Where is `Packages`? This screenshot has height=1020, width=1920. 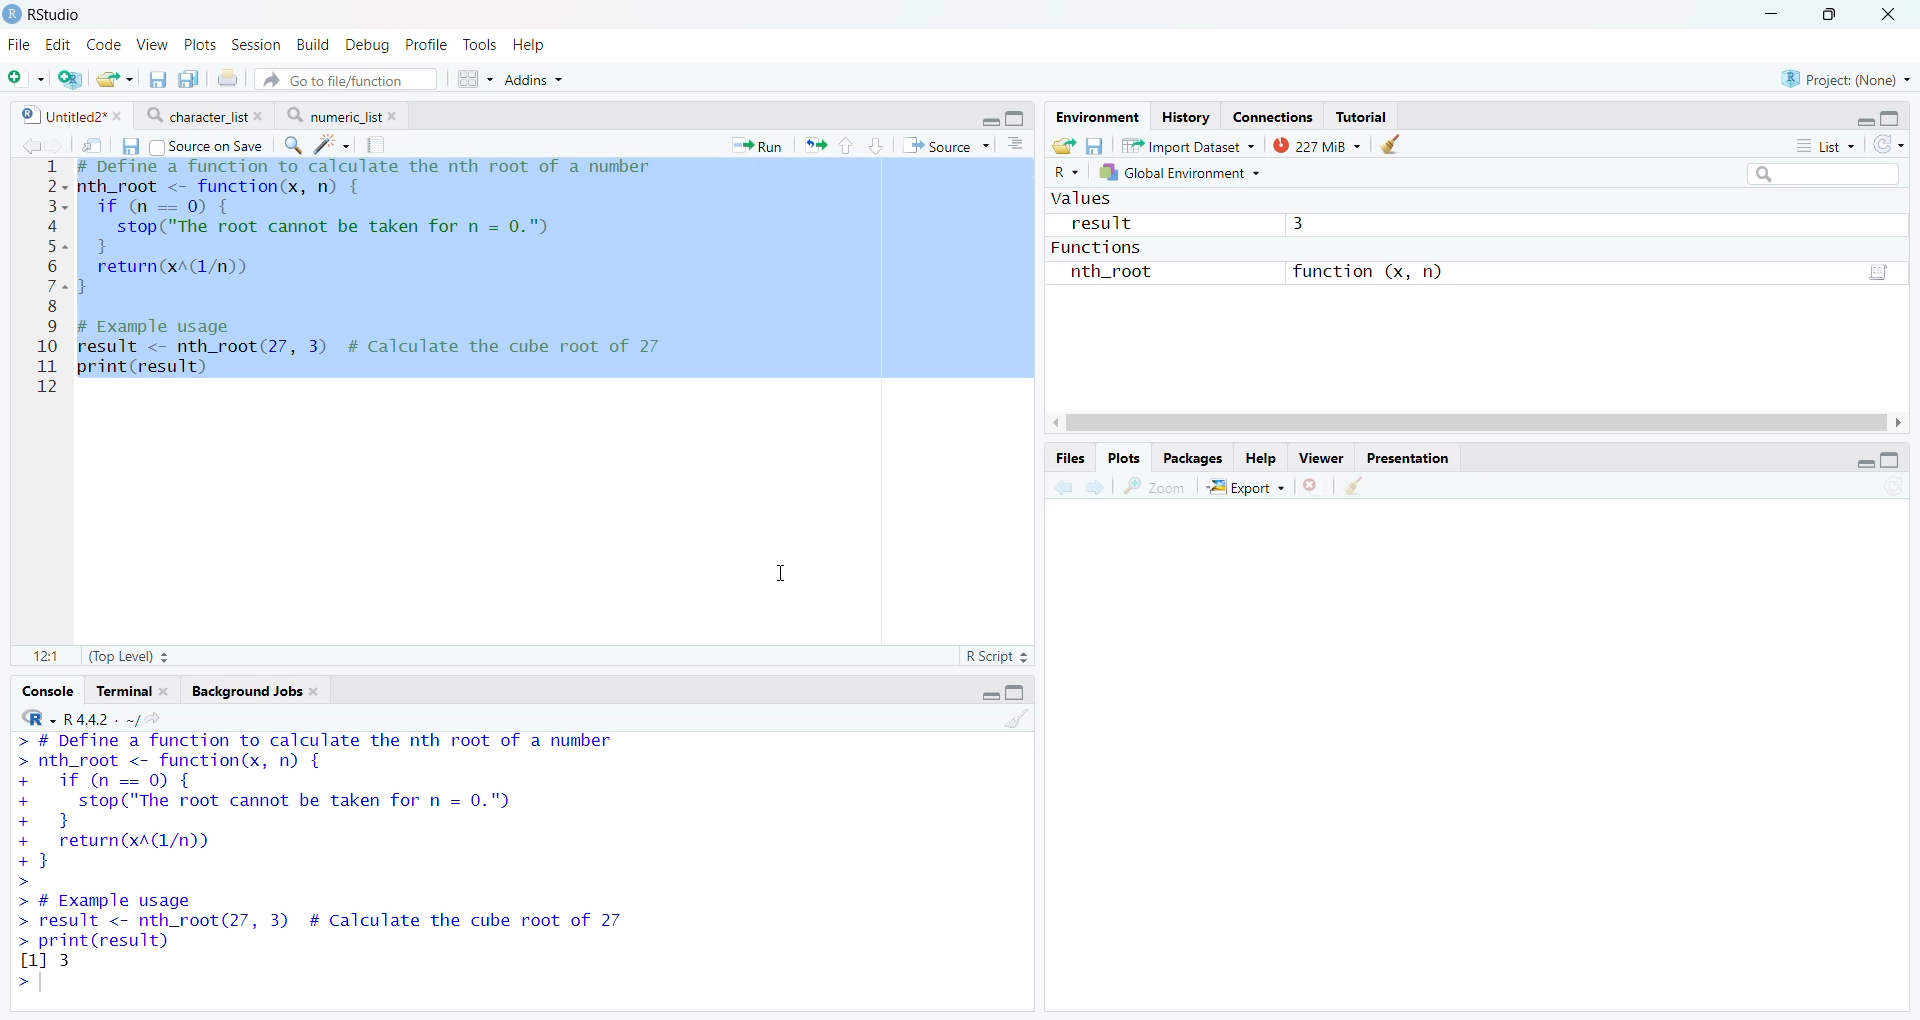
Packages is located at coordinates (1195, 458).